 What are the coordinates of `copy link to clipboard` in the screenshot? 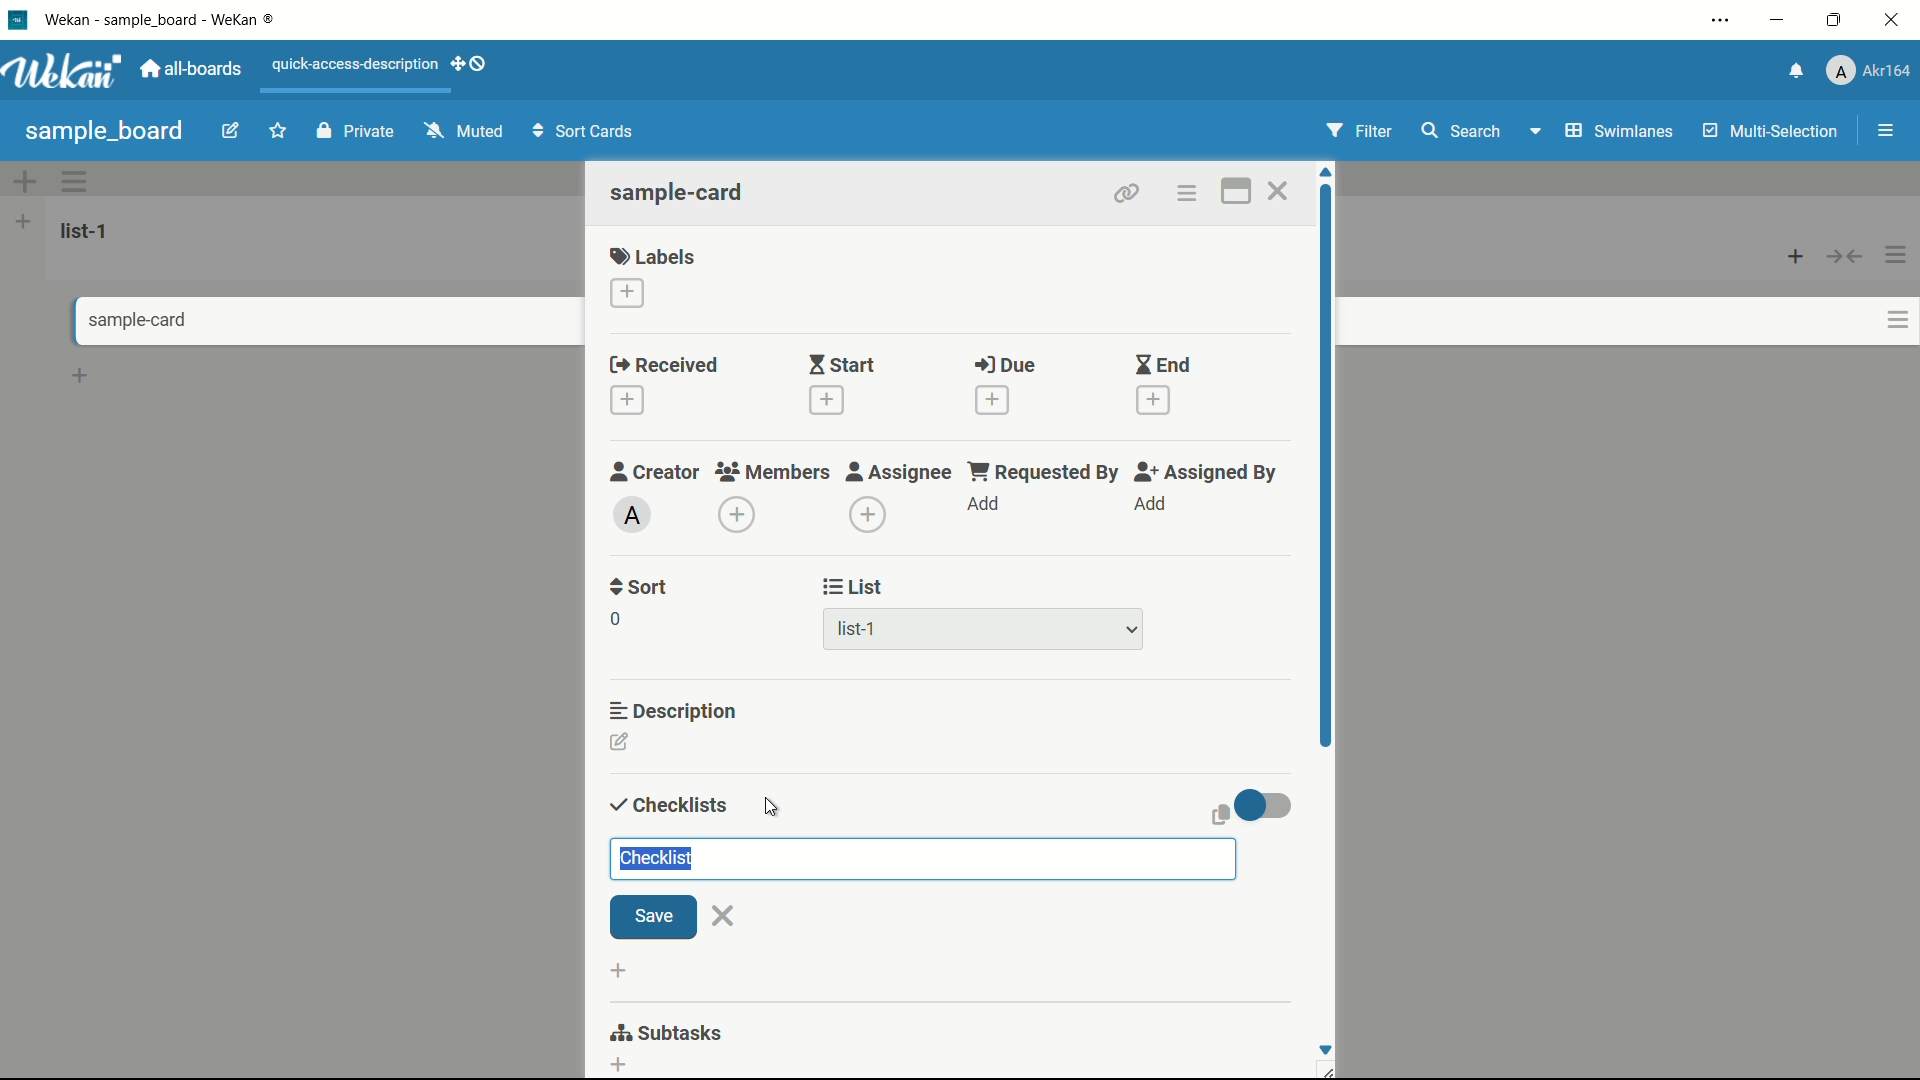 It's located at (1124, 193).